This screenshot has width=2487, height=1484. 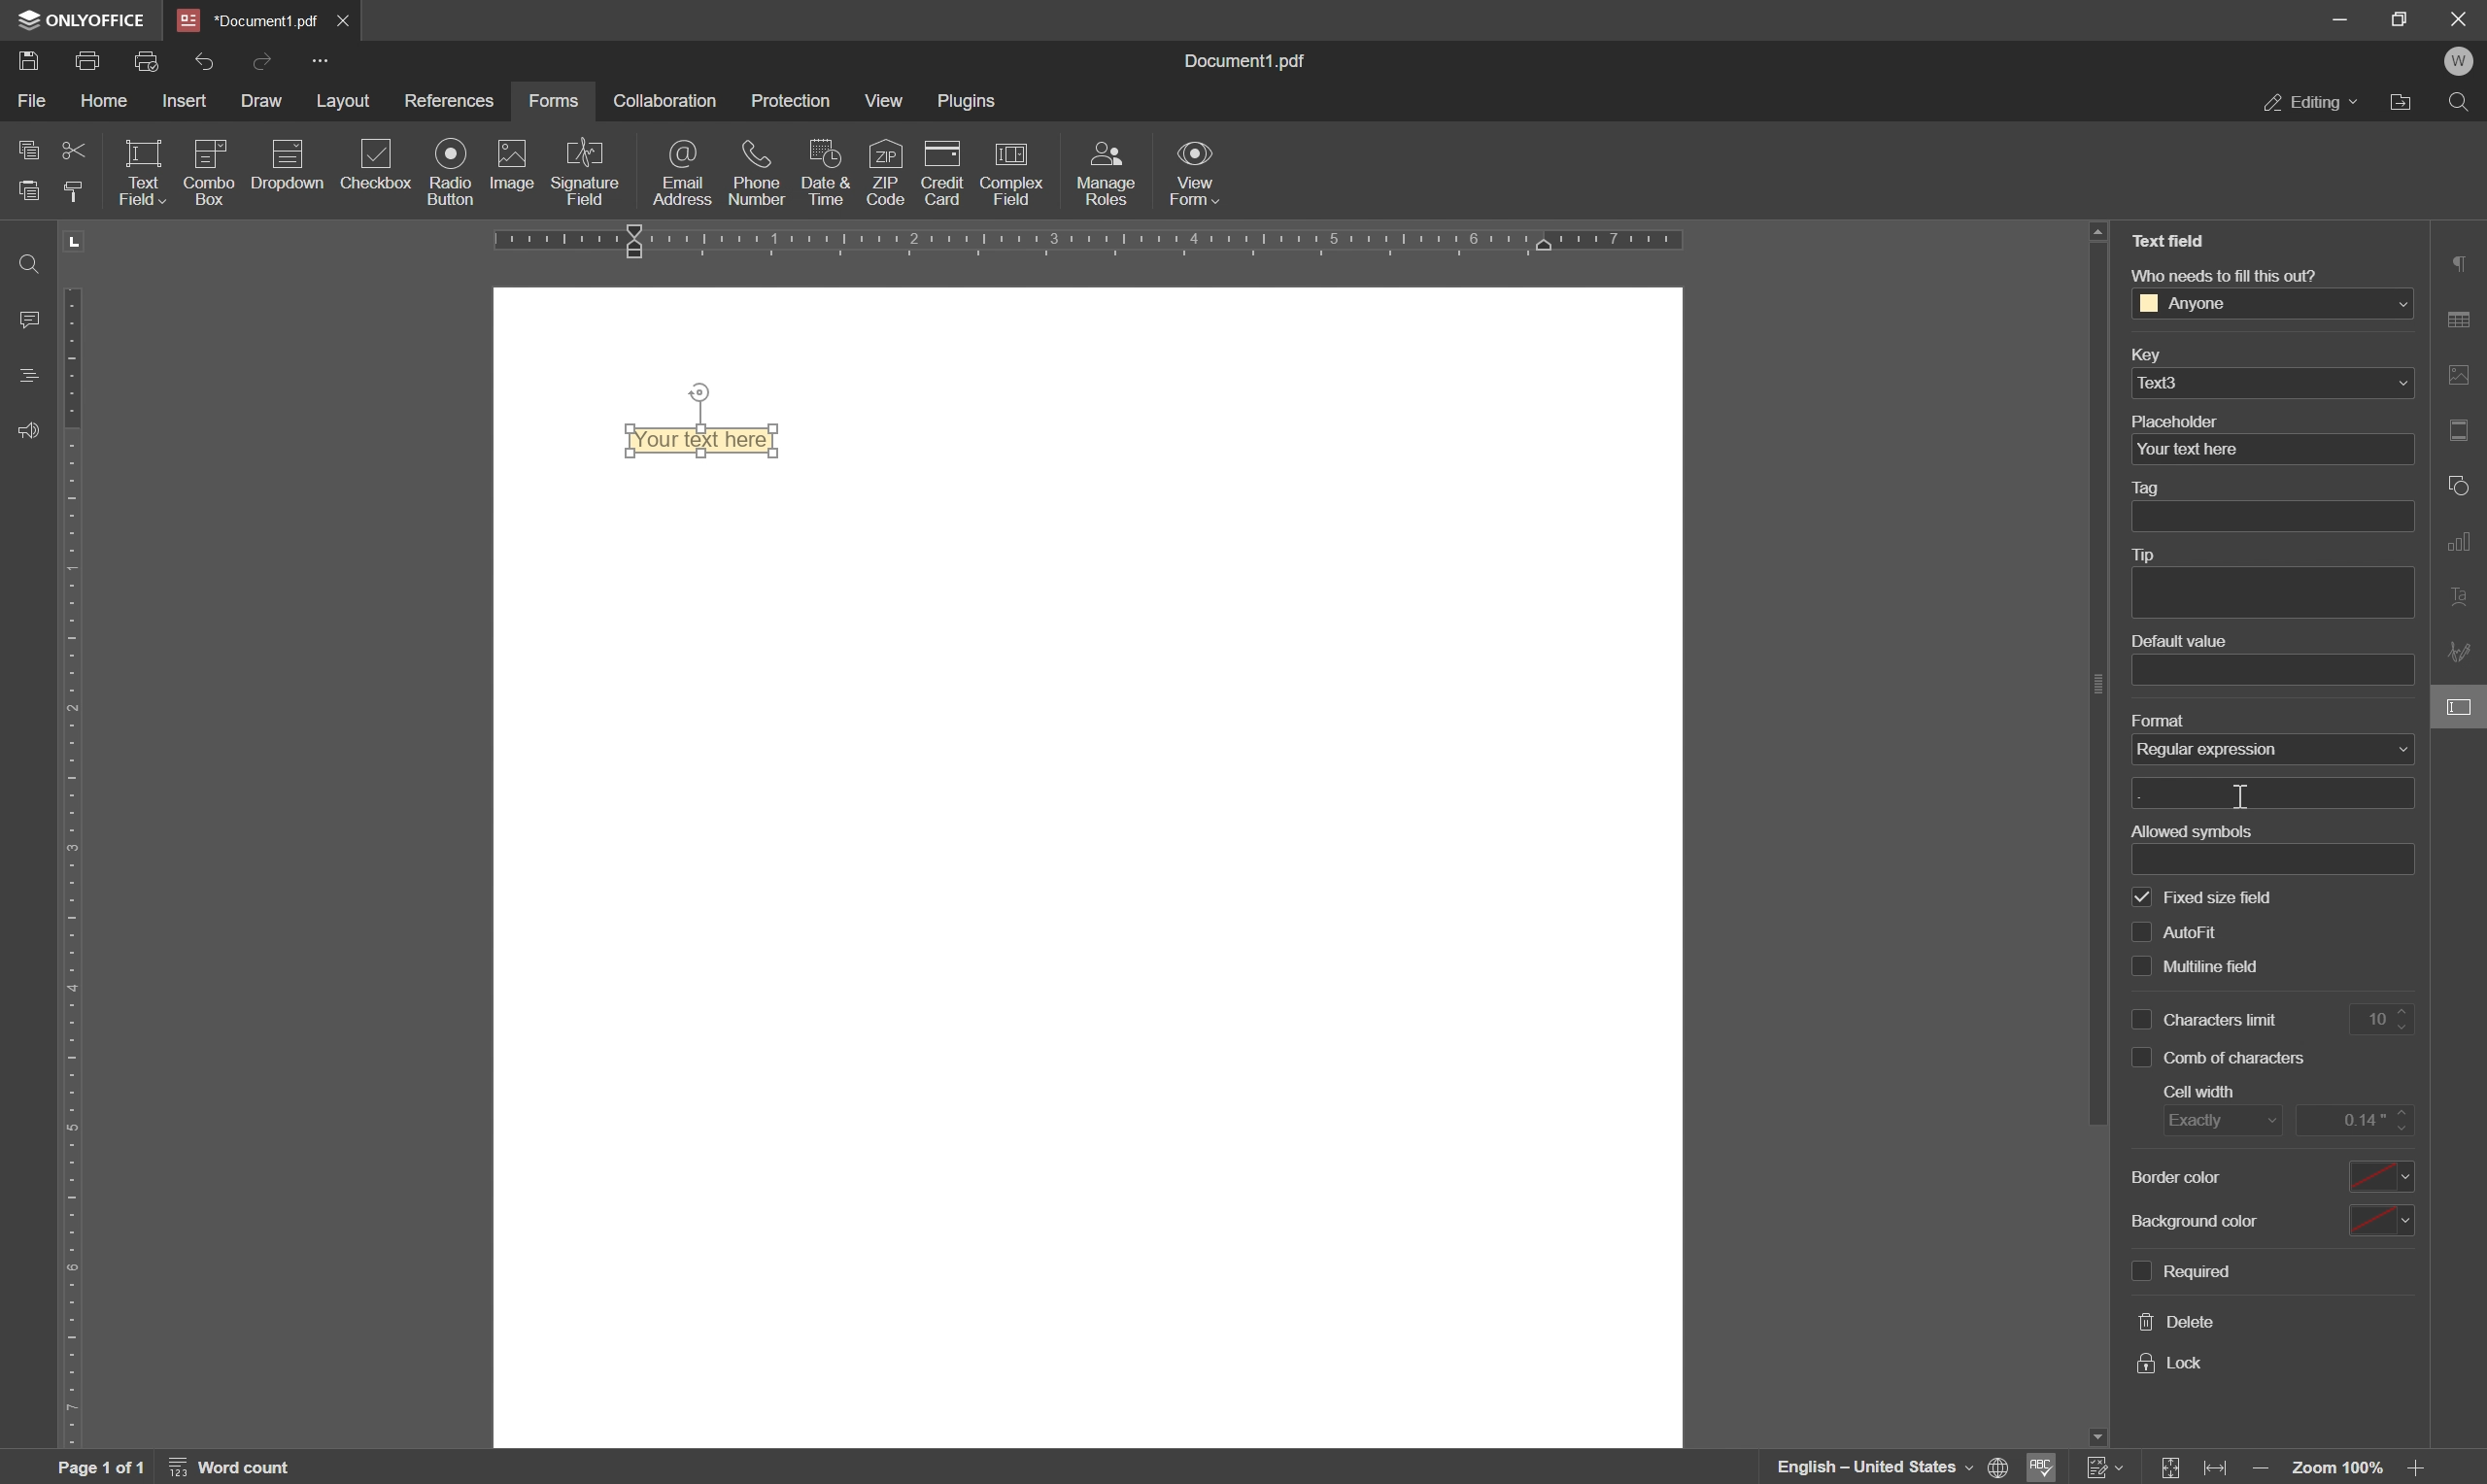 I want to click on fit to slide, so click(x=2172, y=1468).